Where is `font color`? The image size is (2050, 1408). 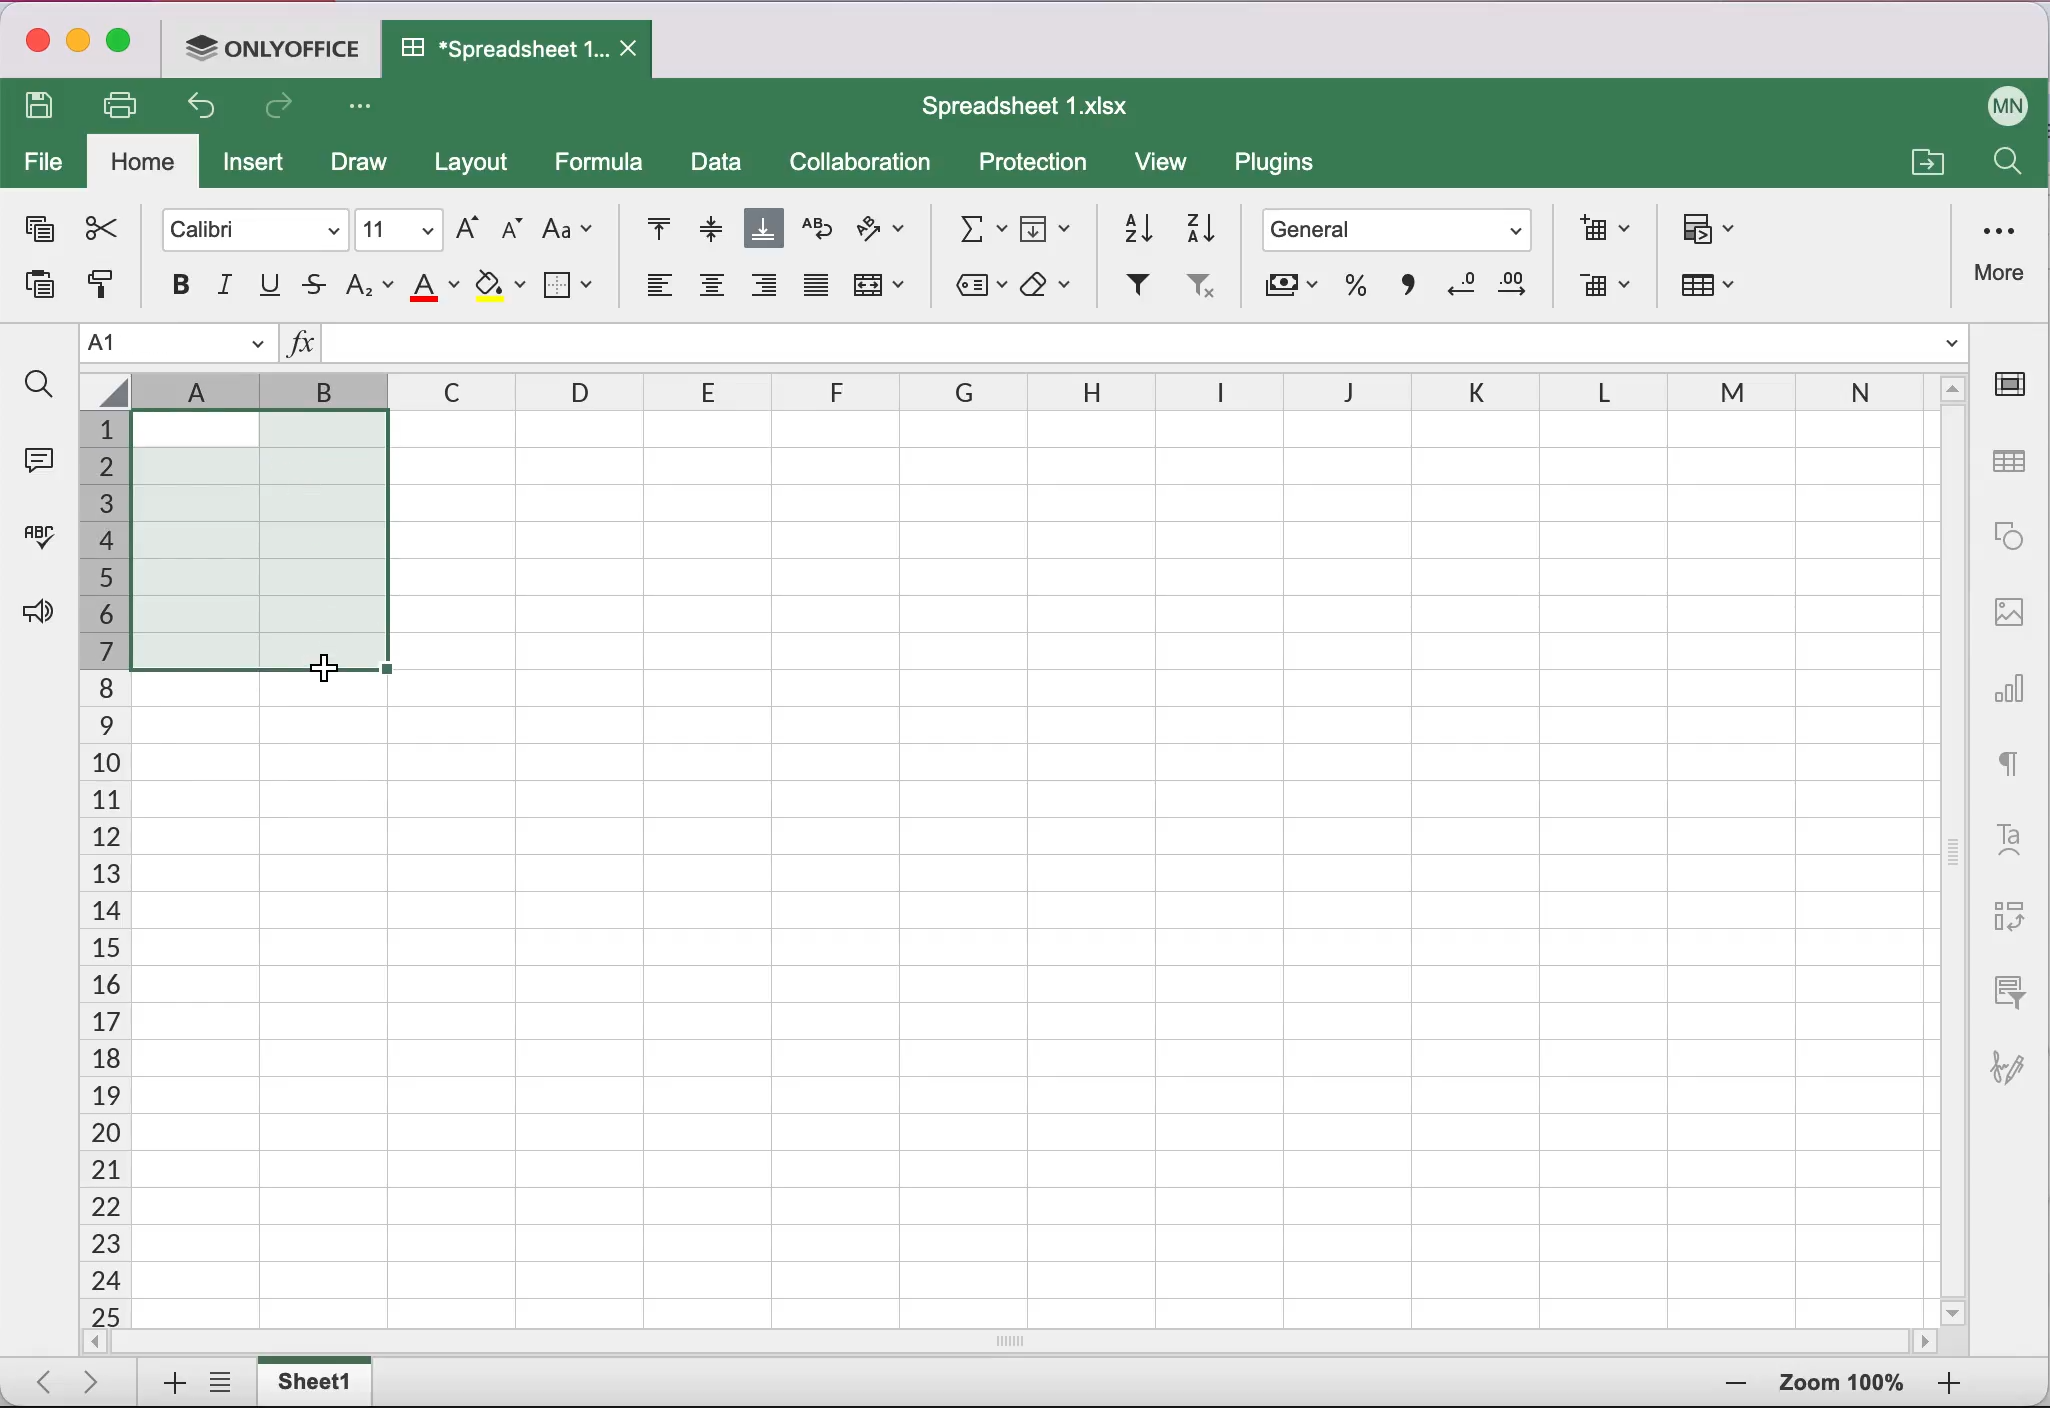 font color is located at coordinates (436, 286).